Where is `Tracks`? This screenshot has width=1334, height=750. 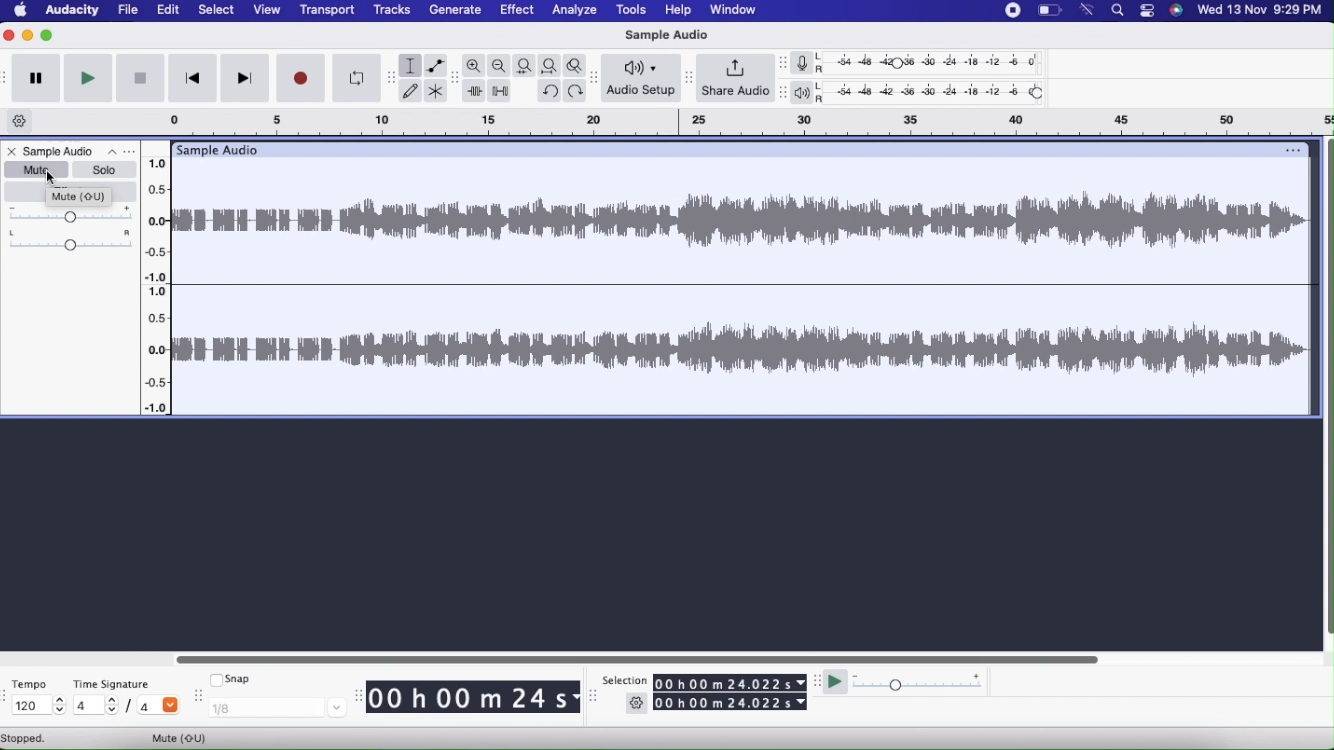
Tracks is located at coordinates (391, 12).